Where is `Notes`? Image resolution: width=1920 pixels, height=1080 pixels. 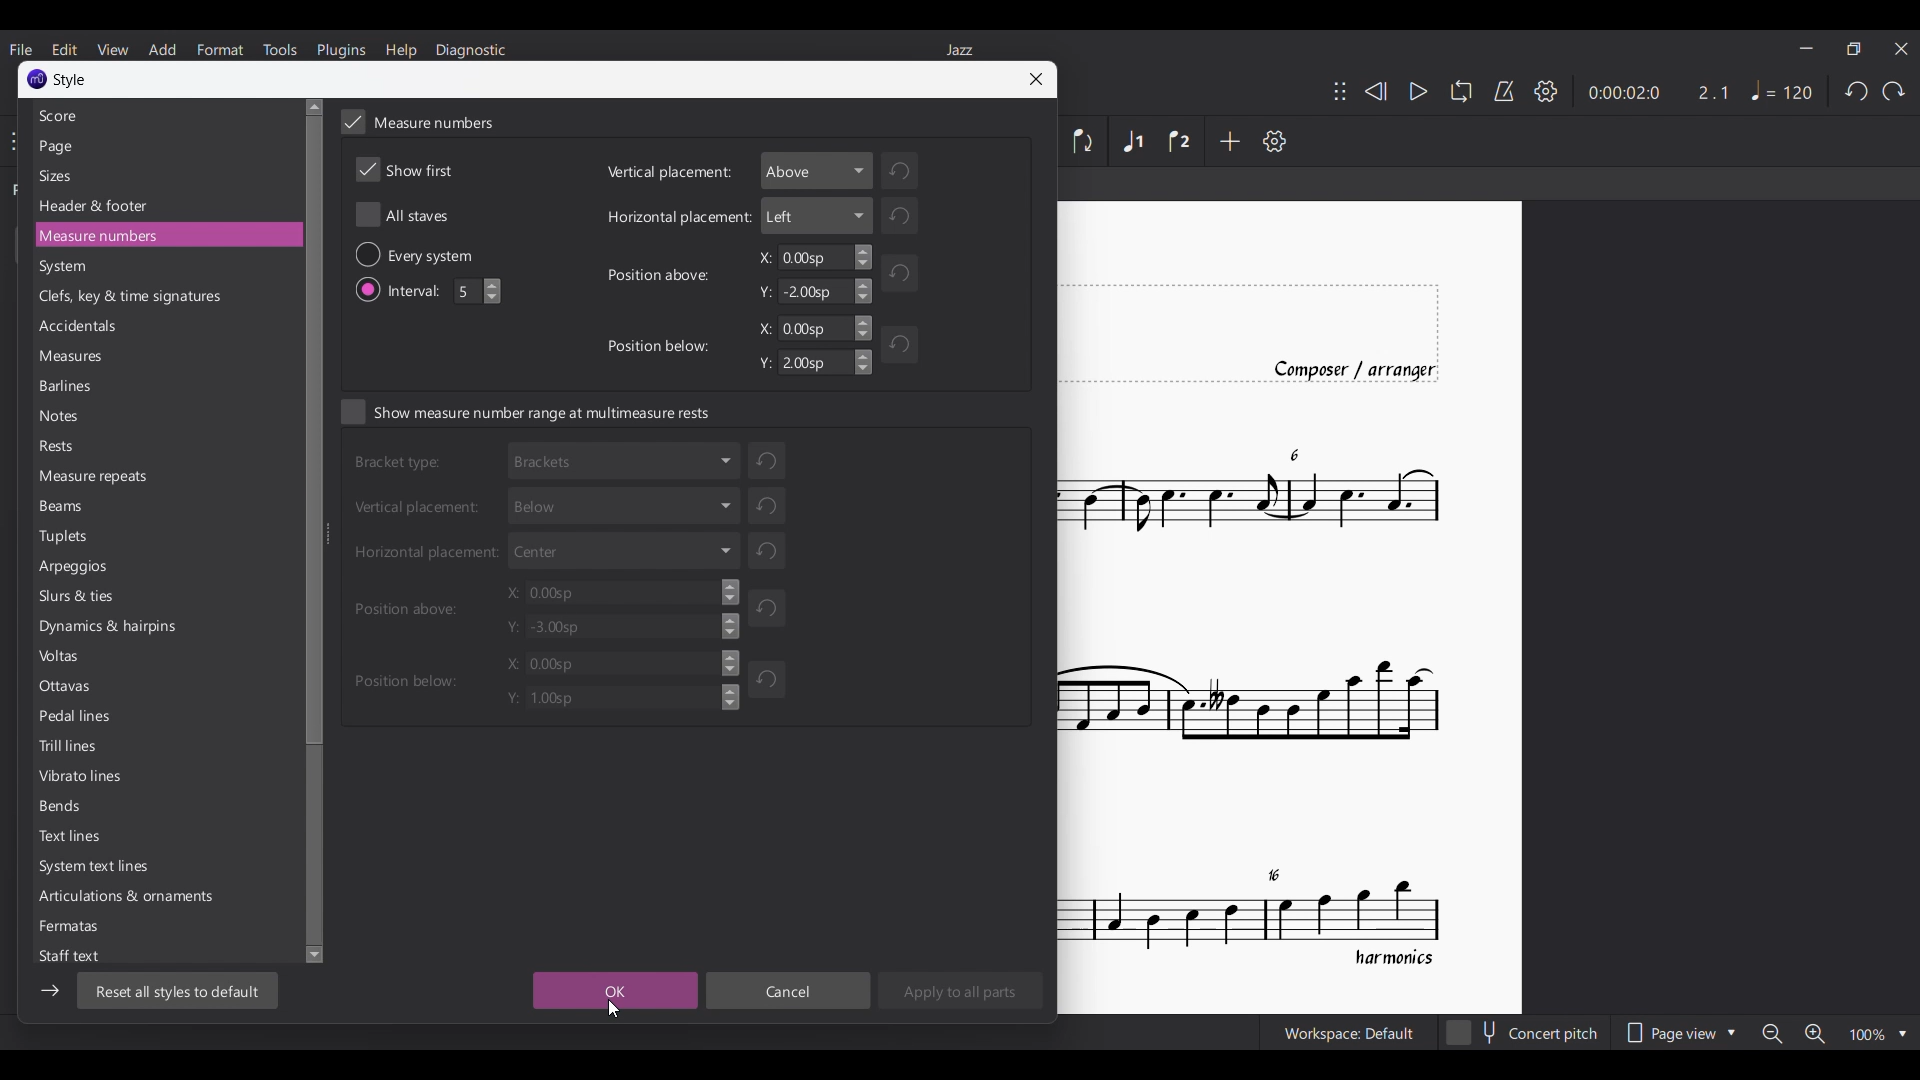
Notes is located at coordinates (65, 420).